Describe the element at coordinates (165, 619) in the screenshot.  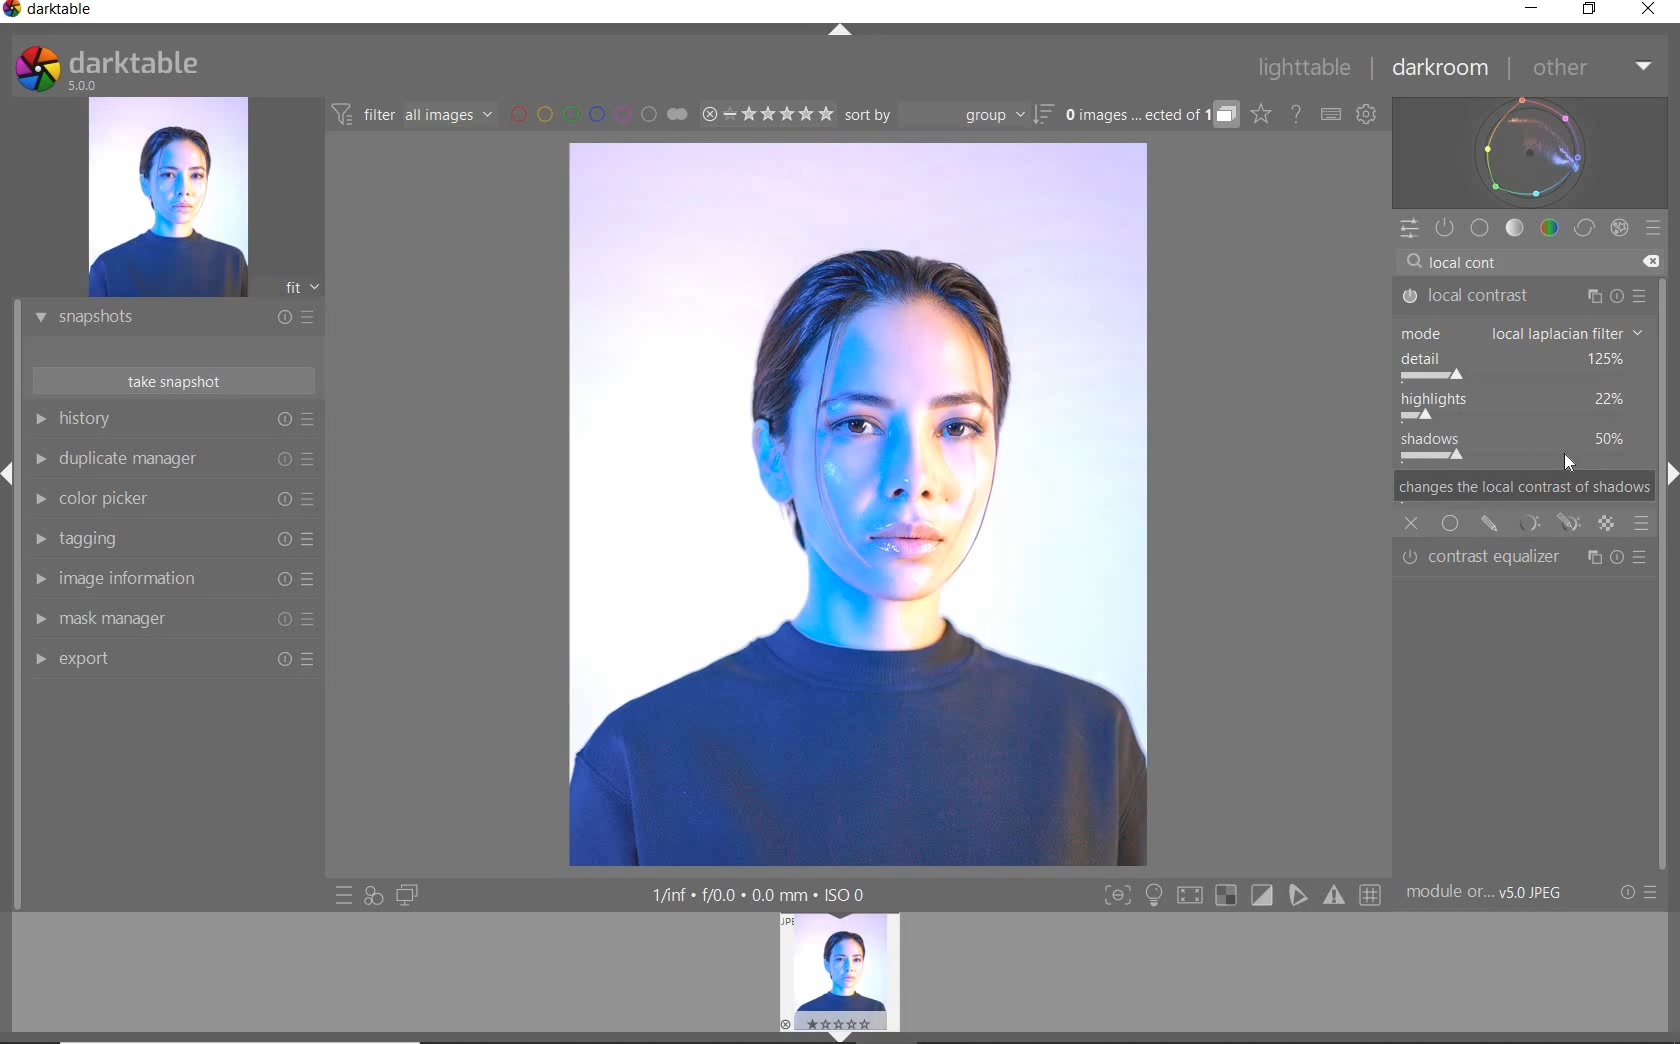
I see `MASK MANAGER` at that location.